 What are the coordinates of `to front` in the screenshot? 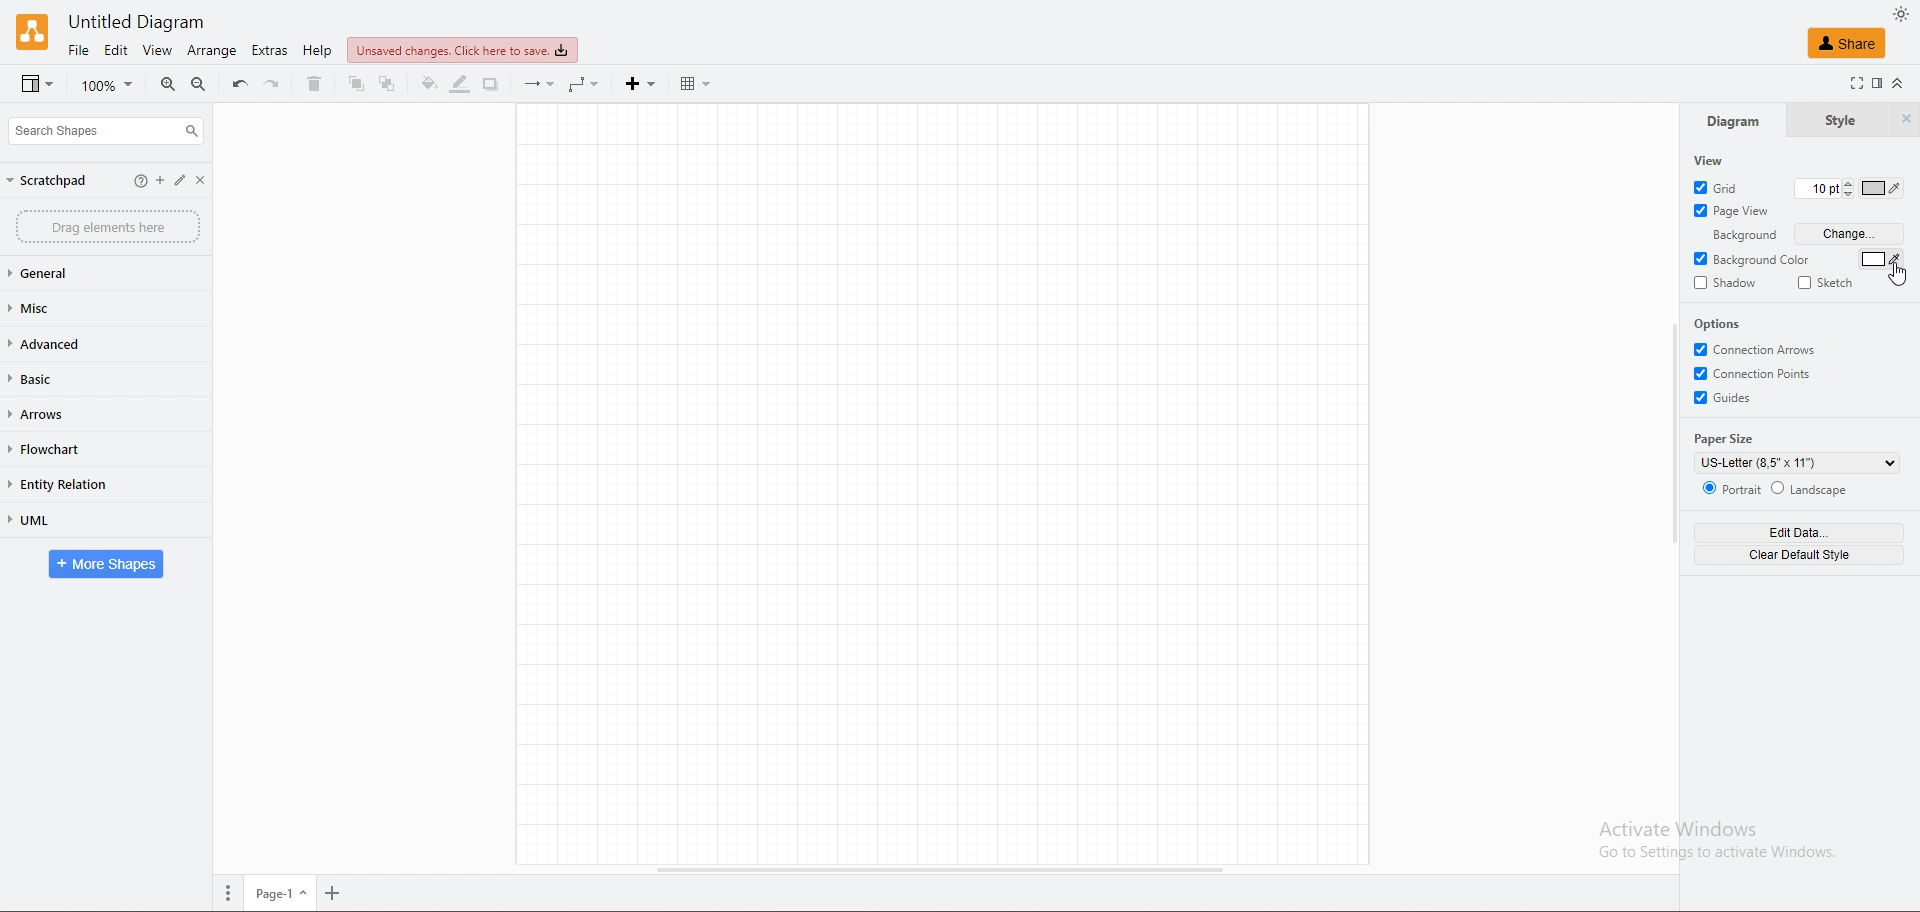 It's located at (359, 84).